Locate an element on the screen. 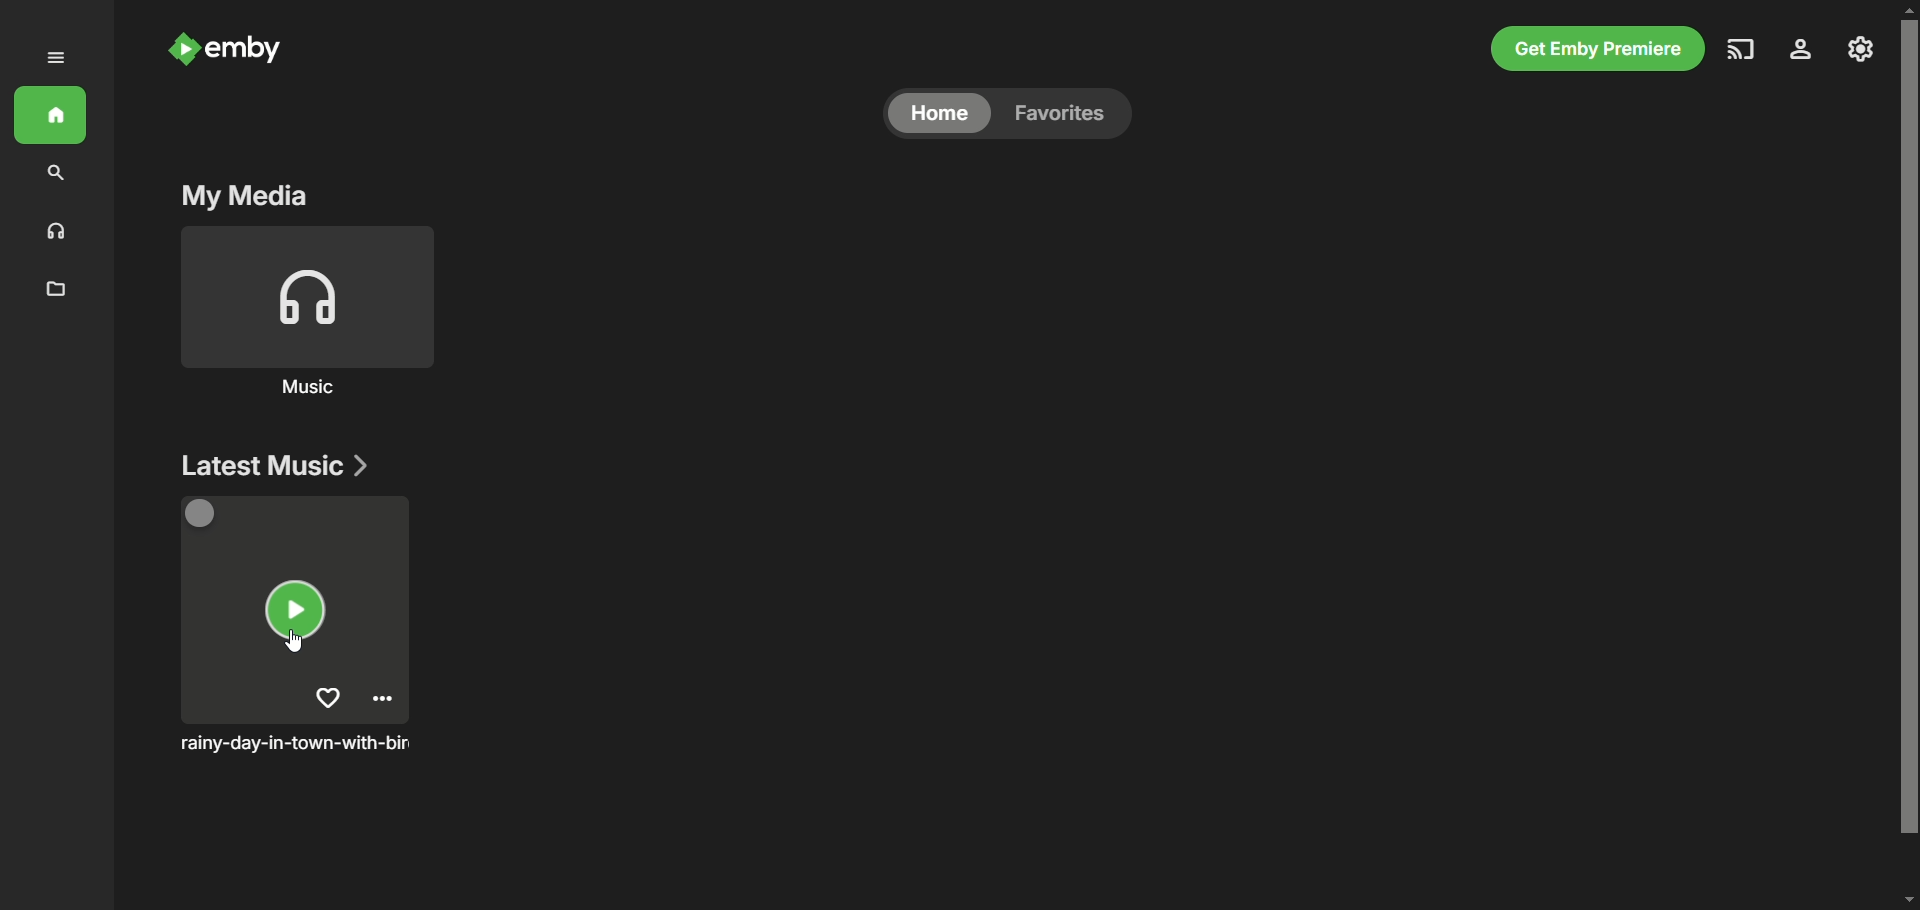 The height and width of the screenshot is (910, 1920). music is located at coordinates (304, 299).